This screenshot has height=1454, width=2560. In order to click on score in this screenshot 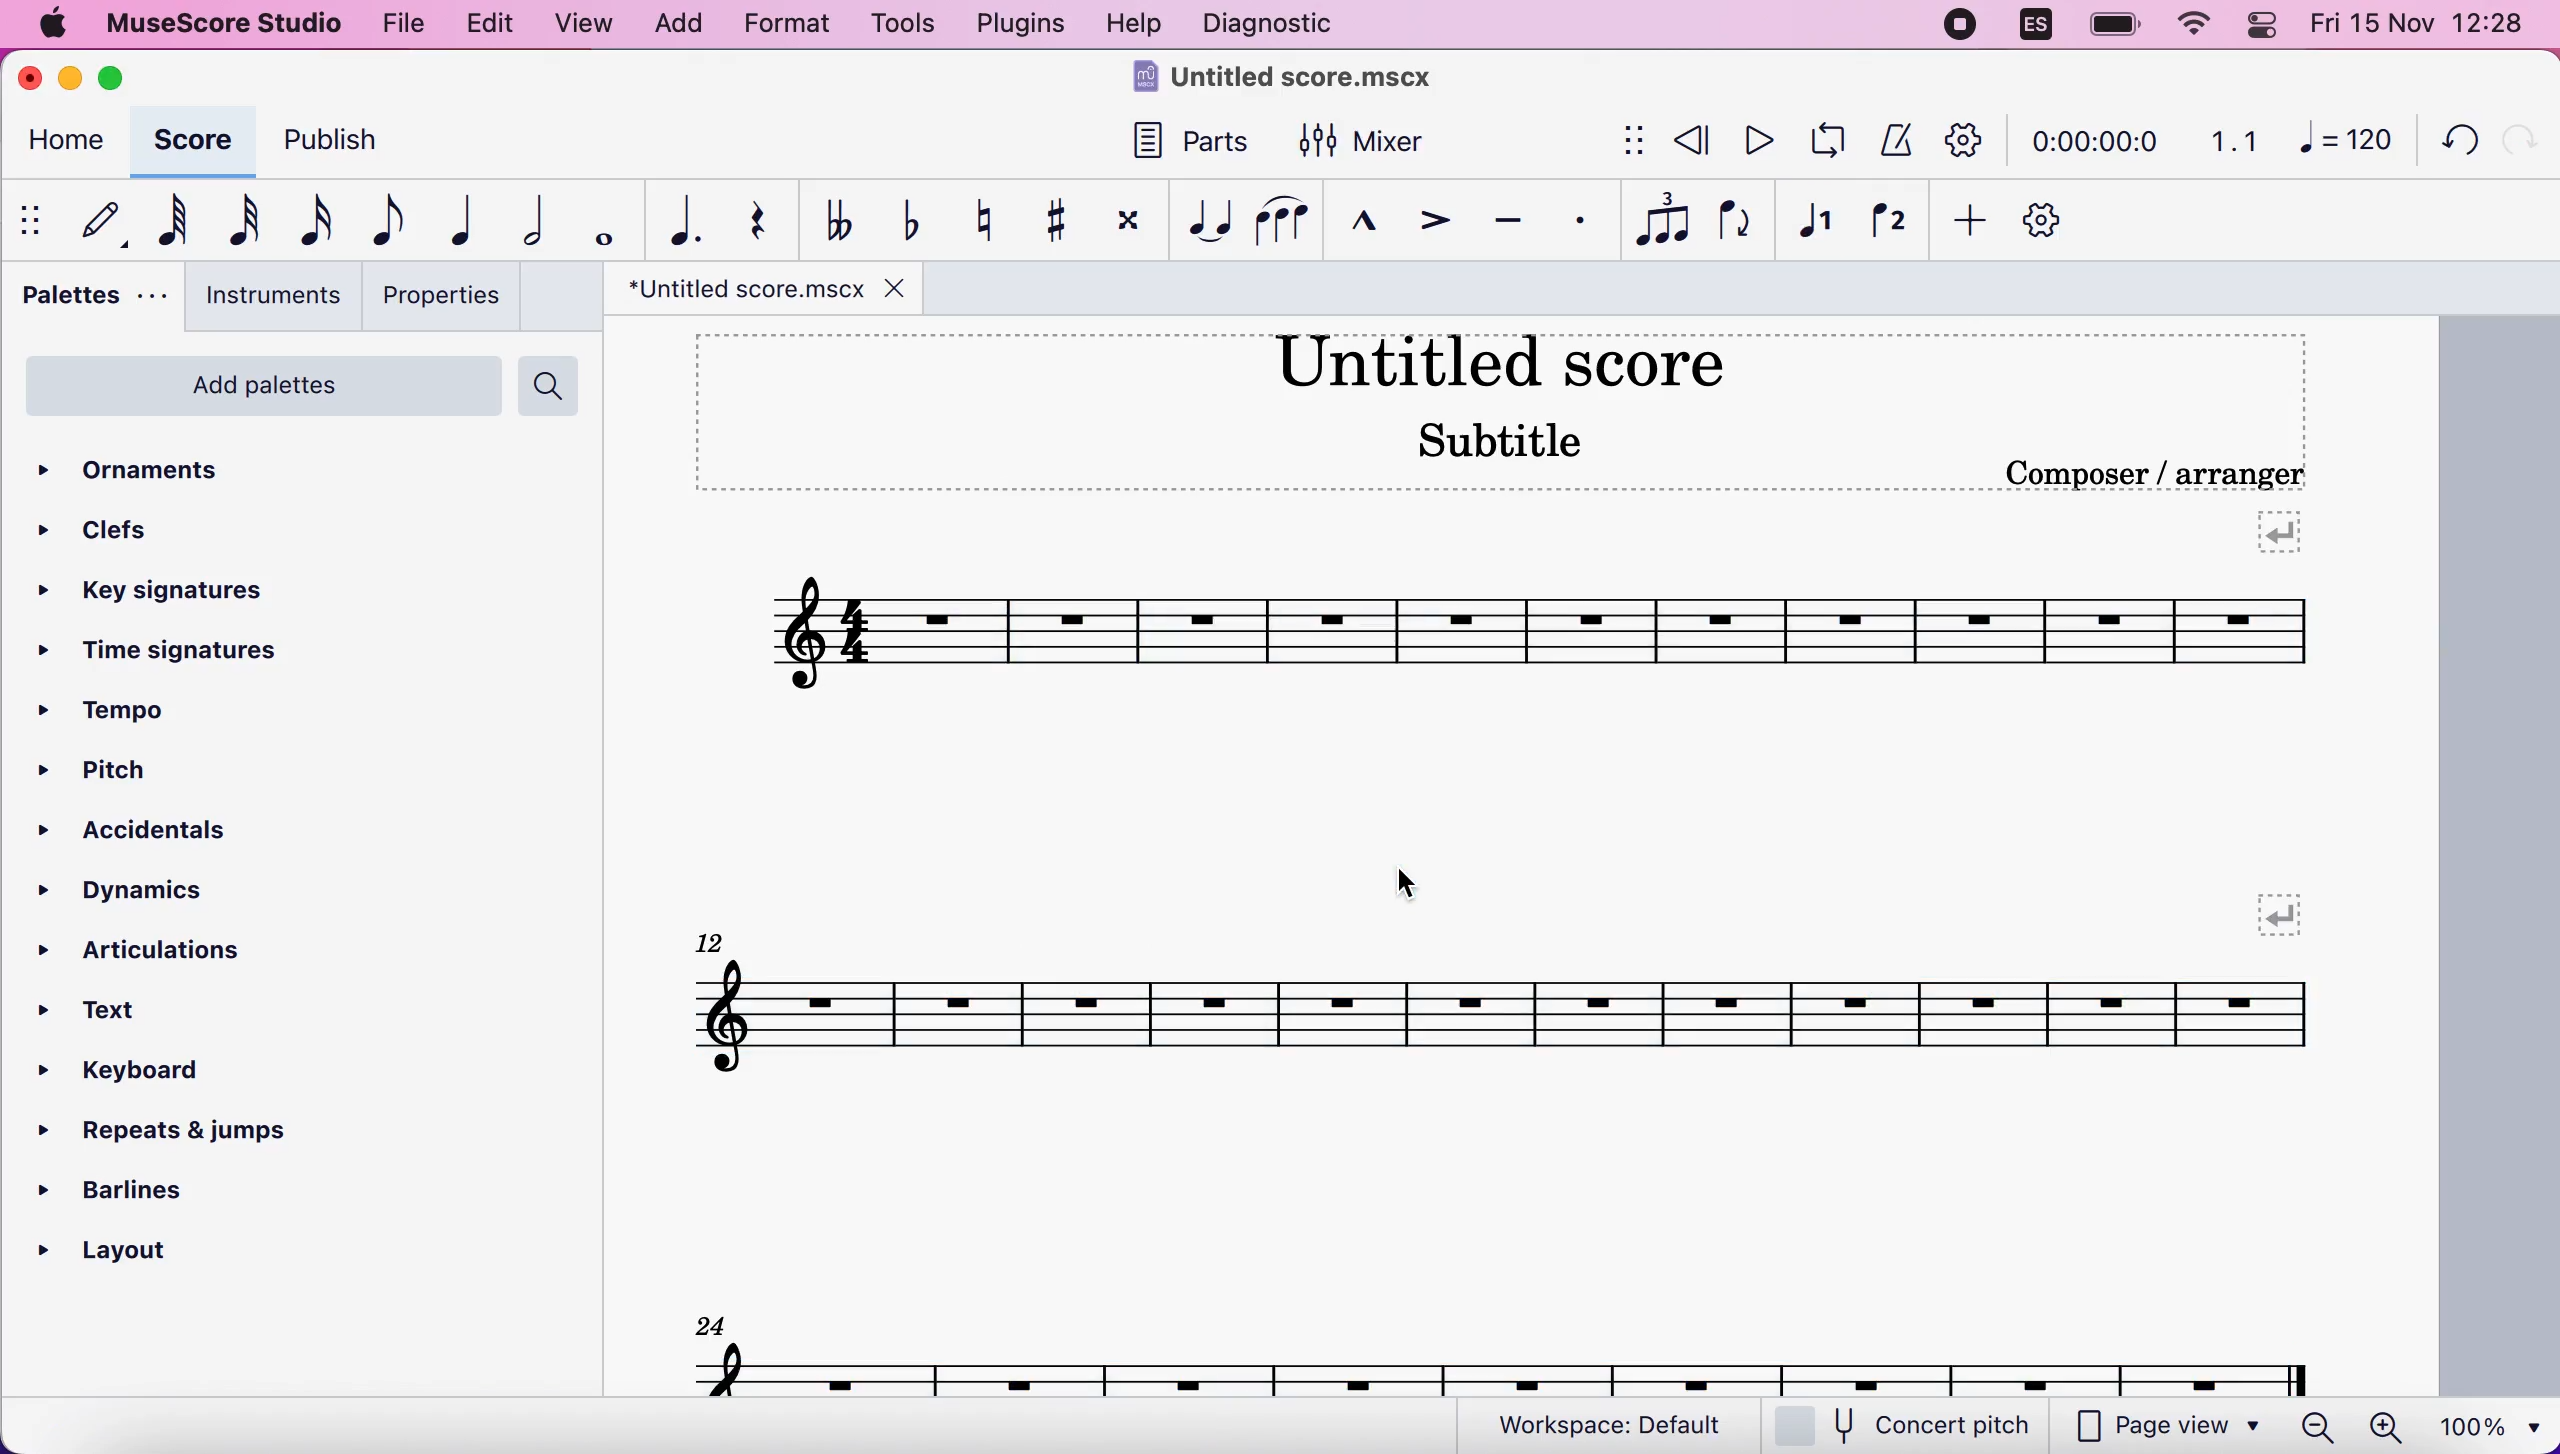, I will do `click(189, 140)`.